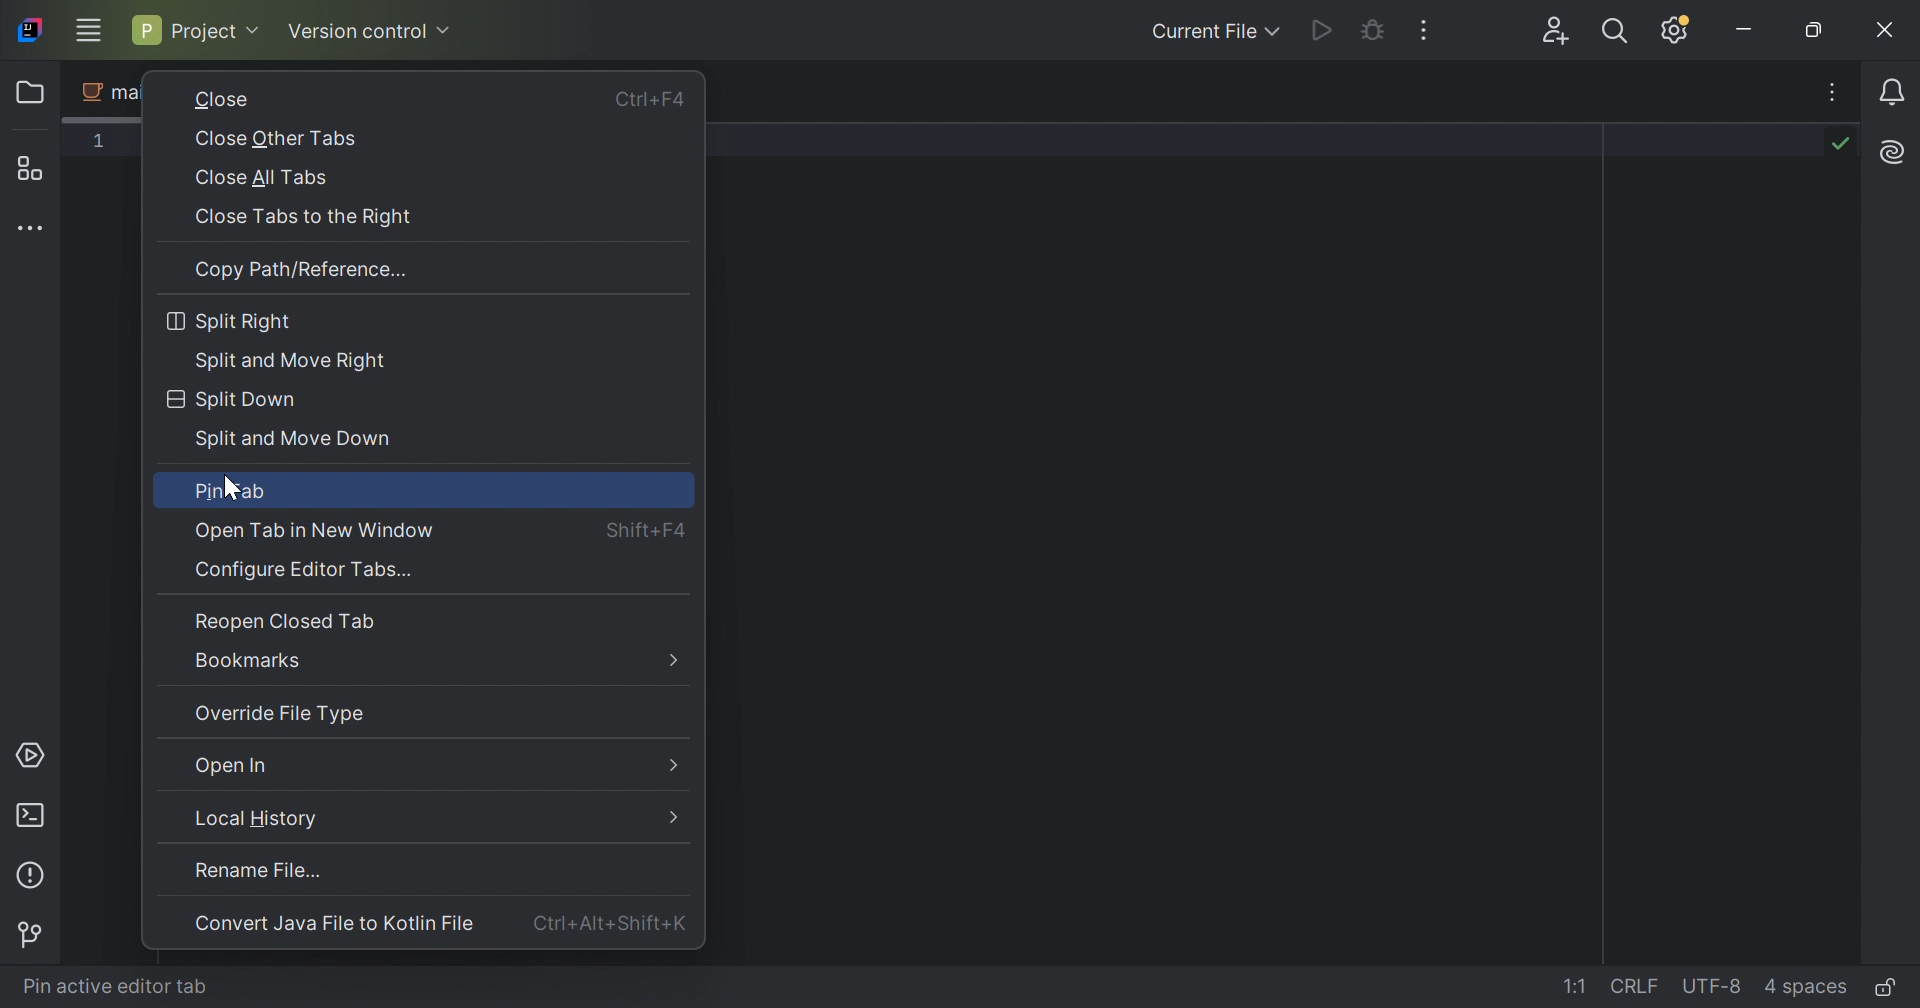 This screenshot has height=1008, width=1920. What do you see at coordinates (1815, 30) in the screenshot?
I see `Restore down` at bounding box center [1815, 30].